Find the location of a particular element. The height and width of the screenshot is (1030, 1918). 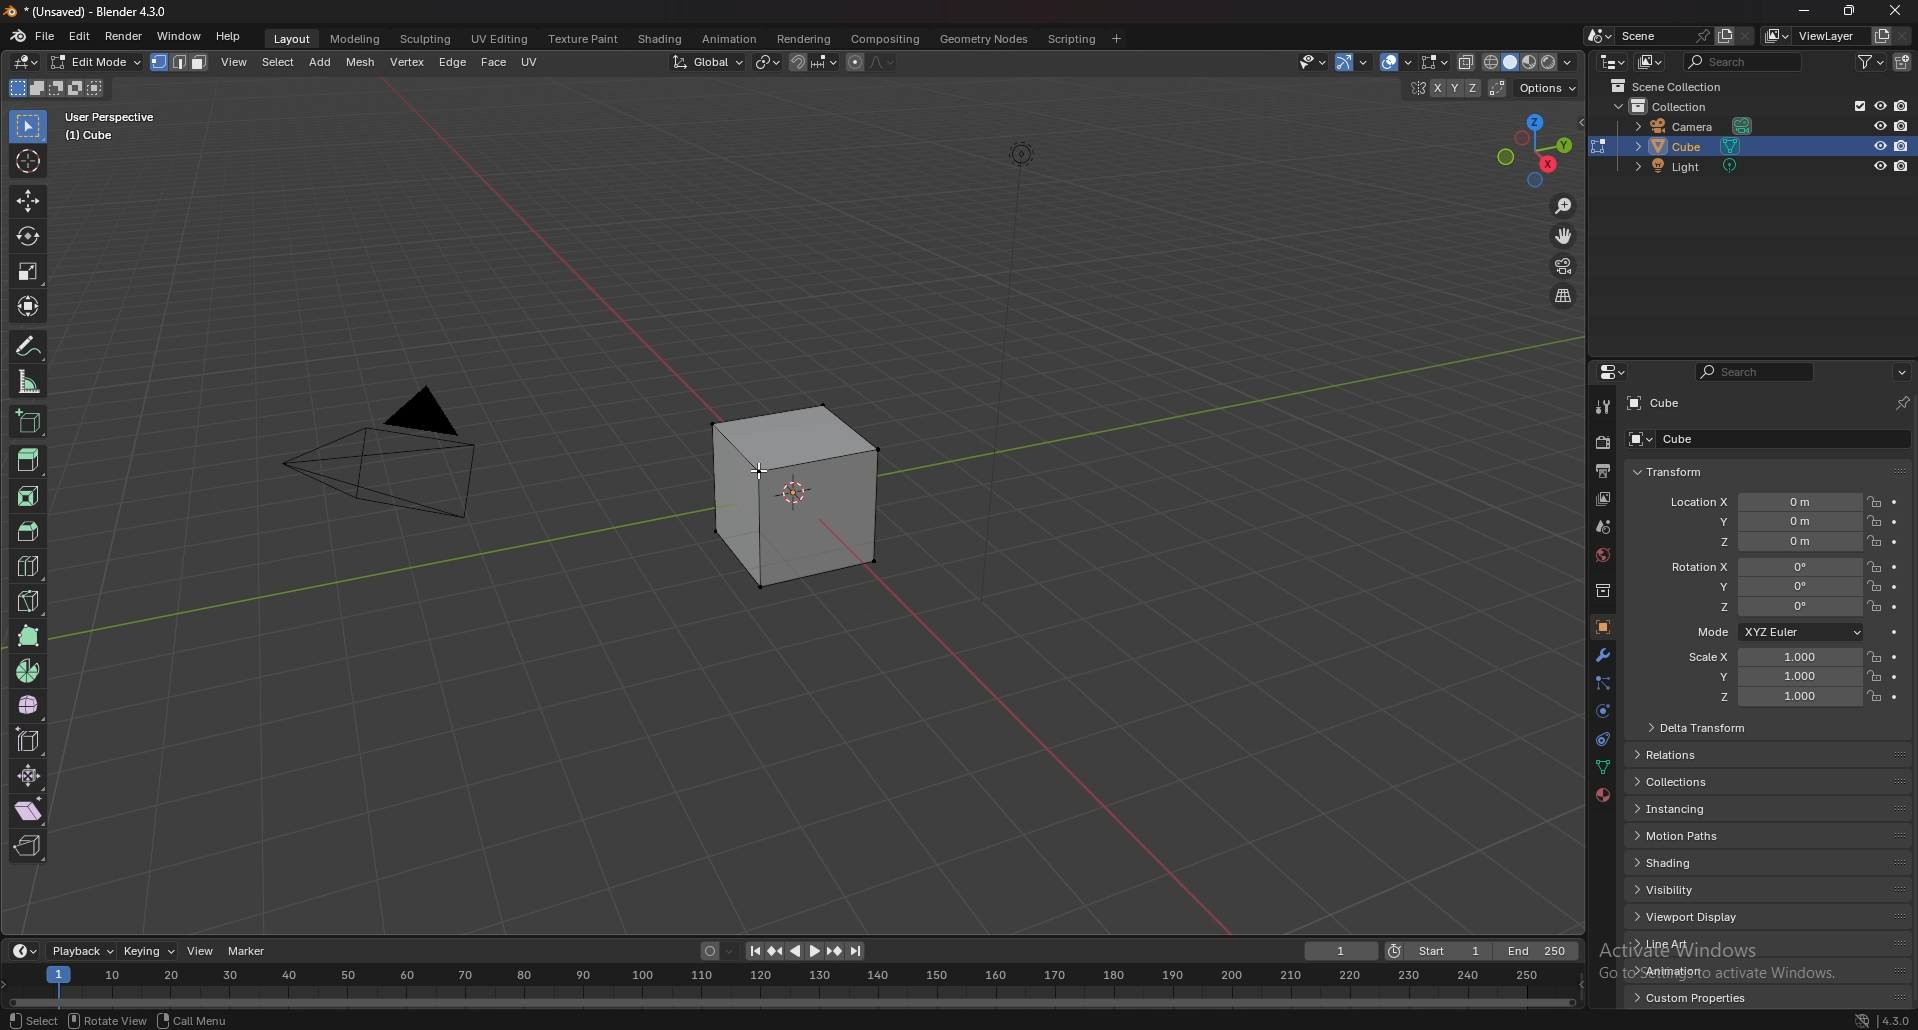

line art is located at coordinates (1701, 943).